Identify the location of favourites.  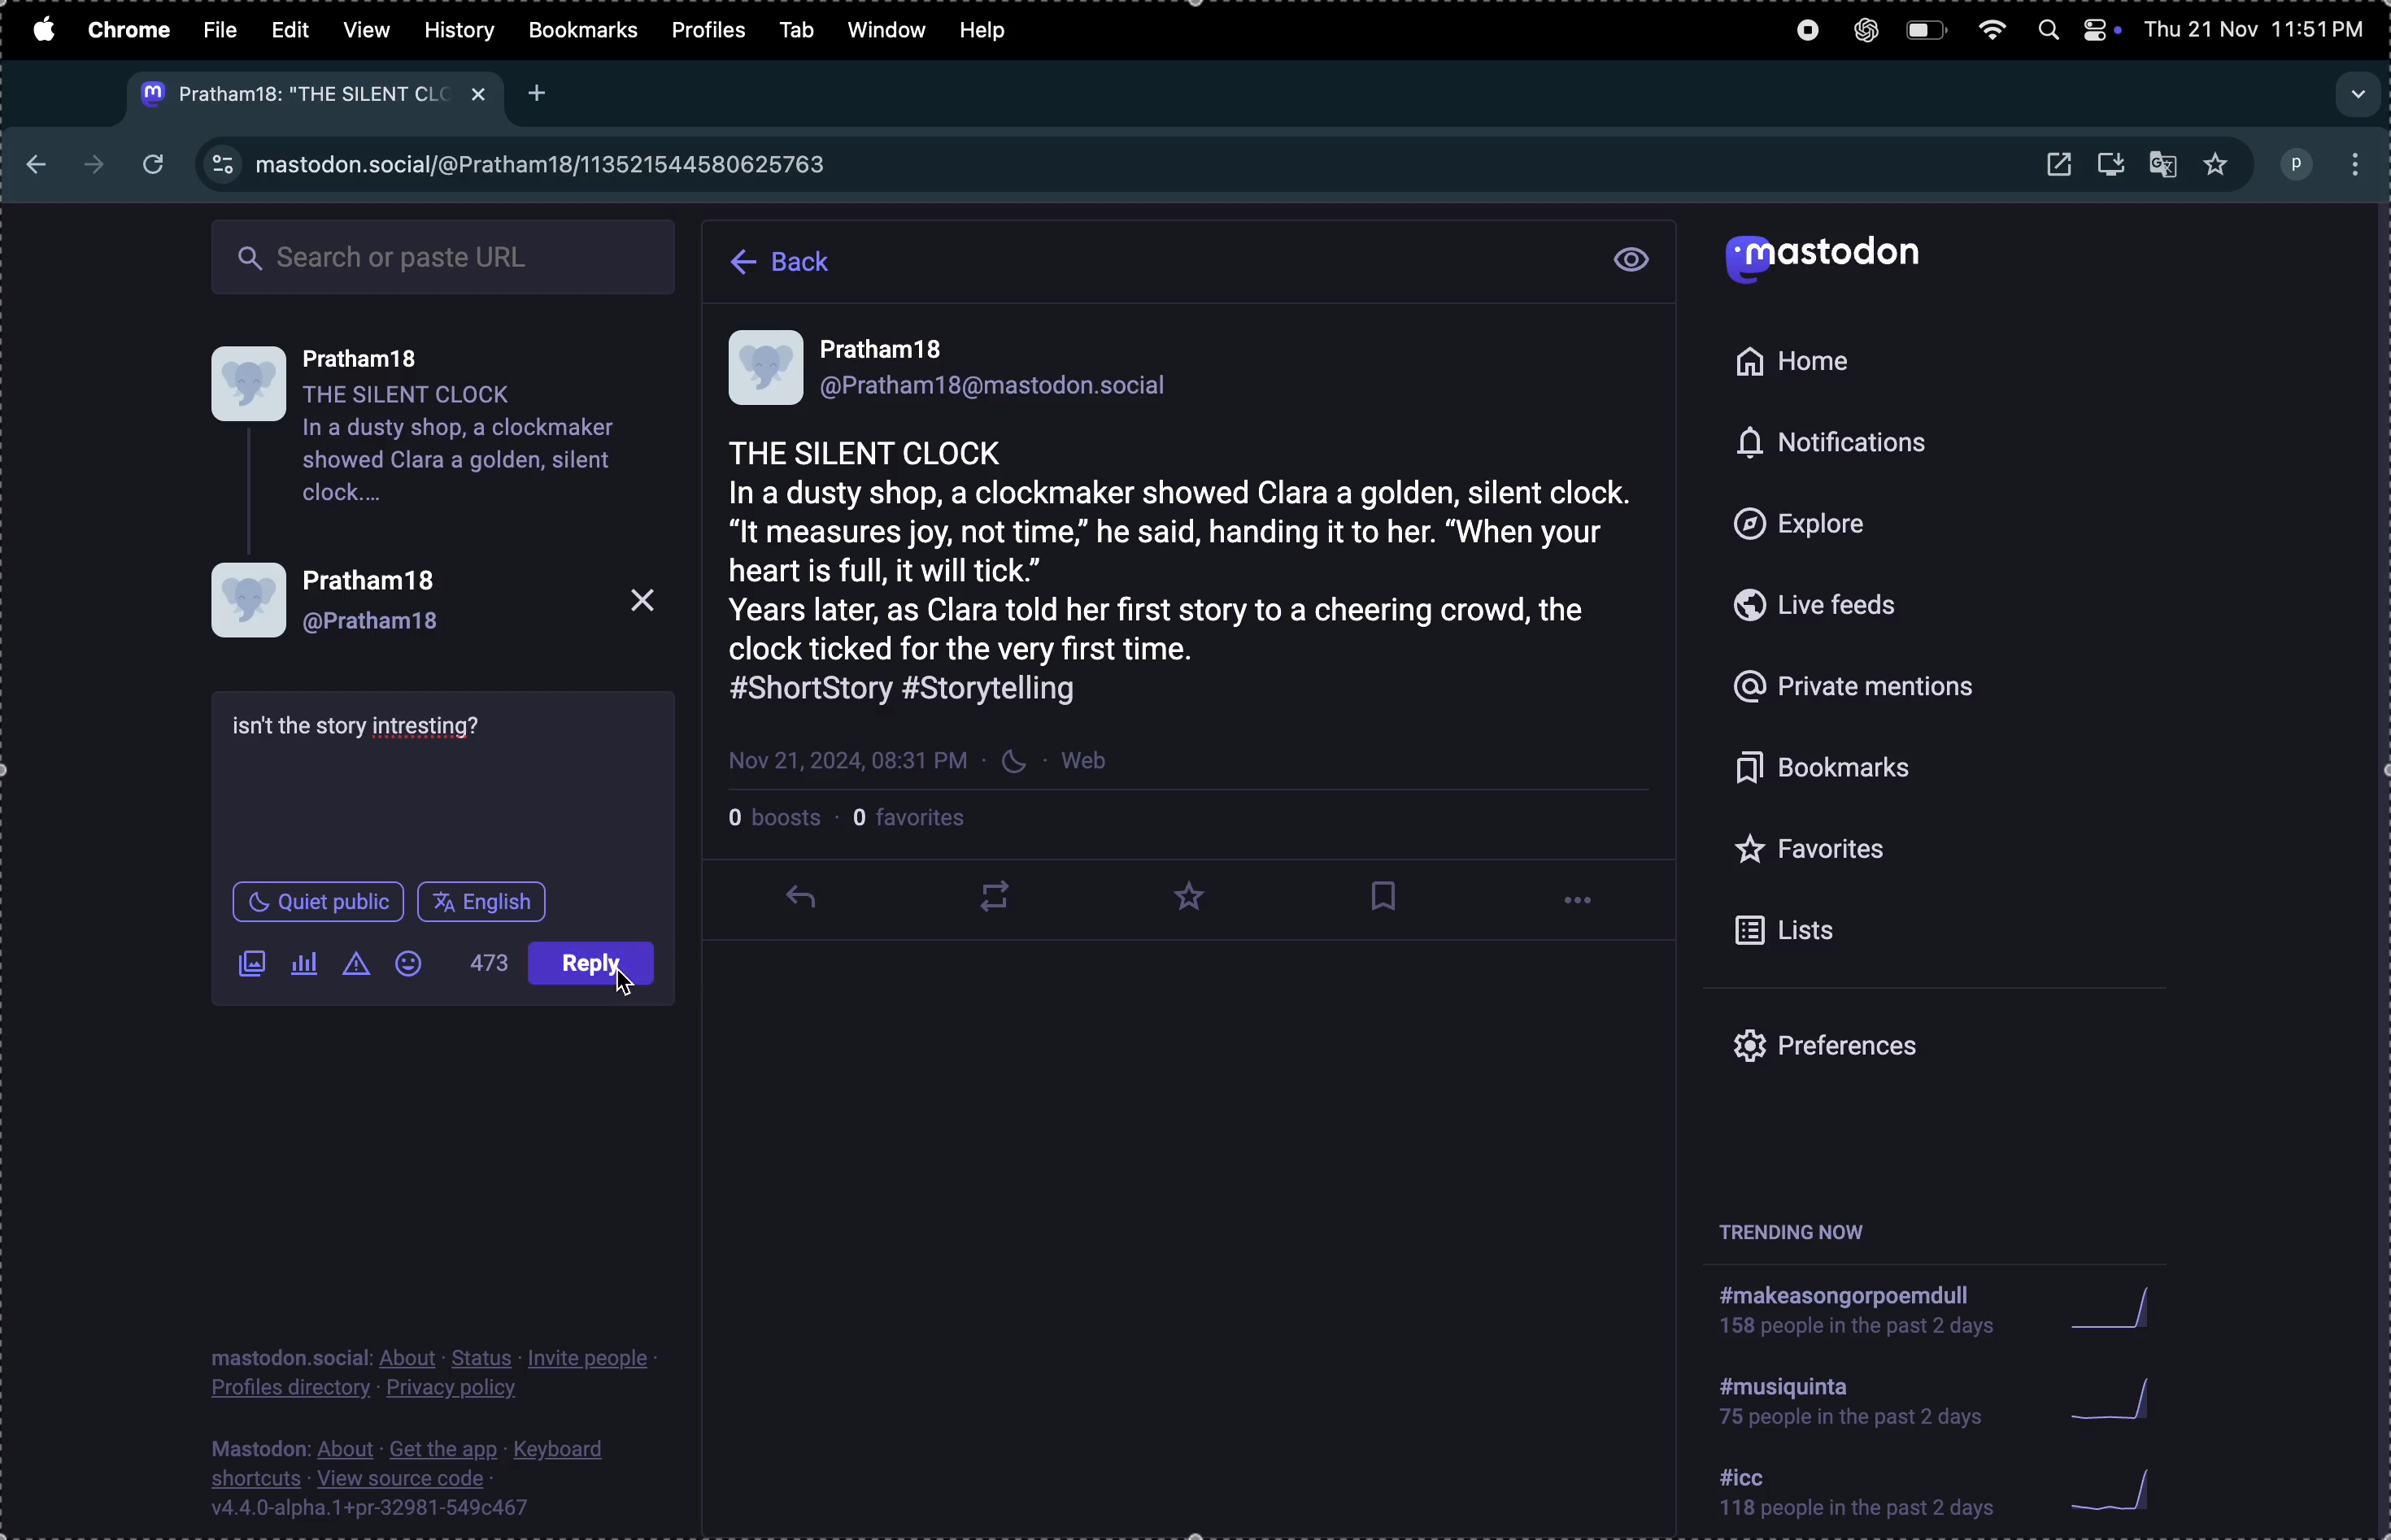
(2215, 166).